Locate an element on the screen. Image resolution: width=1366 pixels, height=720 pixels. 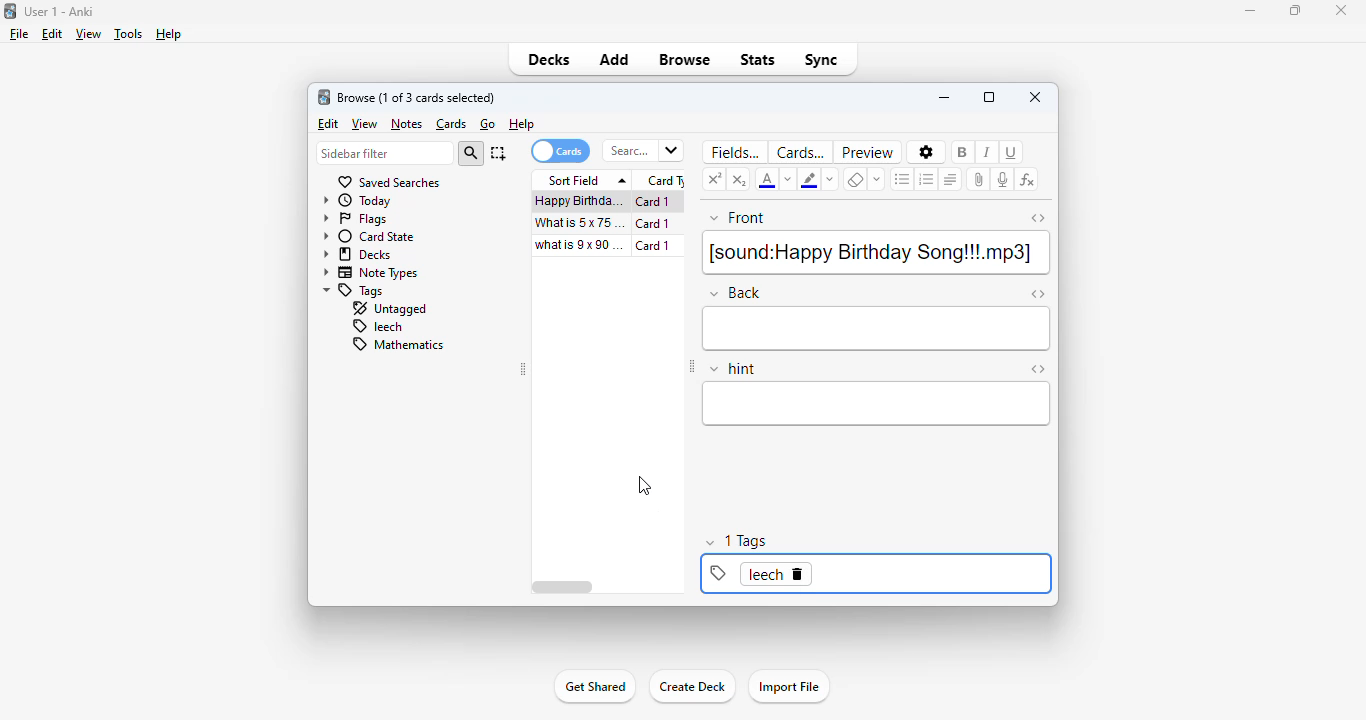
horizontal scroll bar is located at coordinates (563, 587).